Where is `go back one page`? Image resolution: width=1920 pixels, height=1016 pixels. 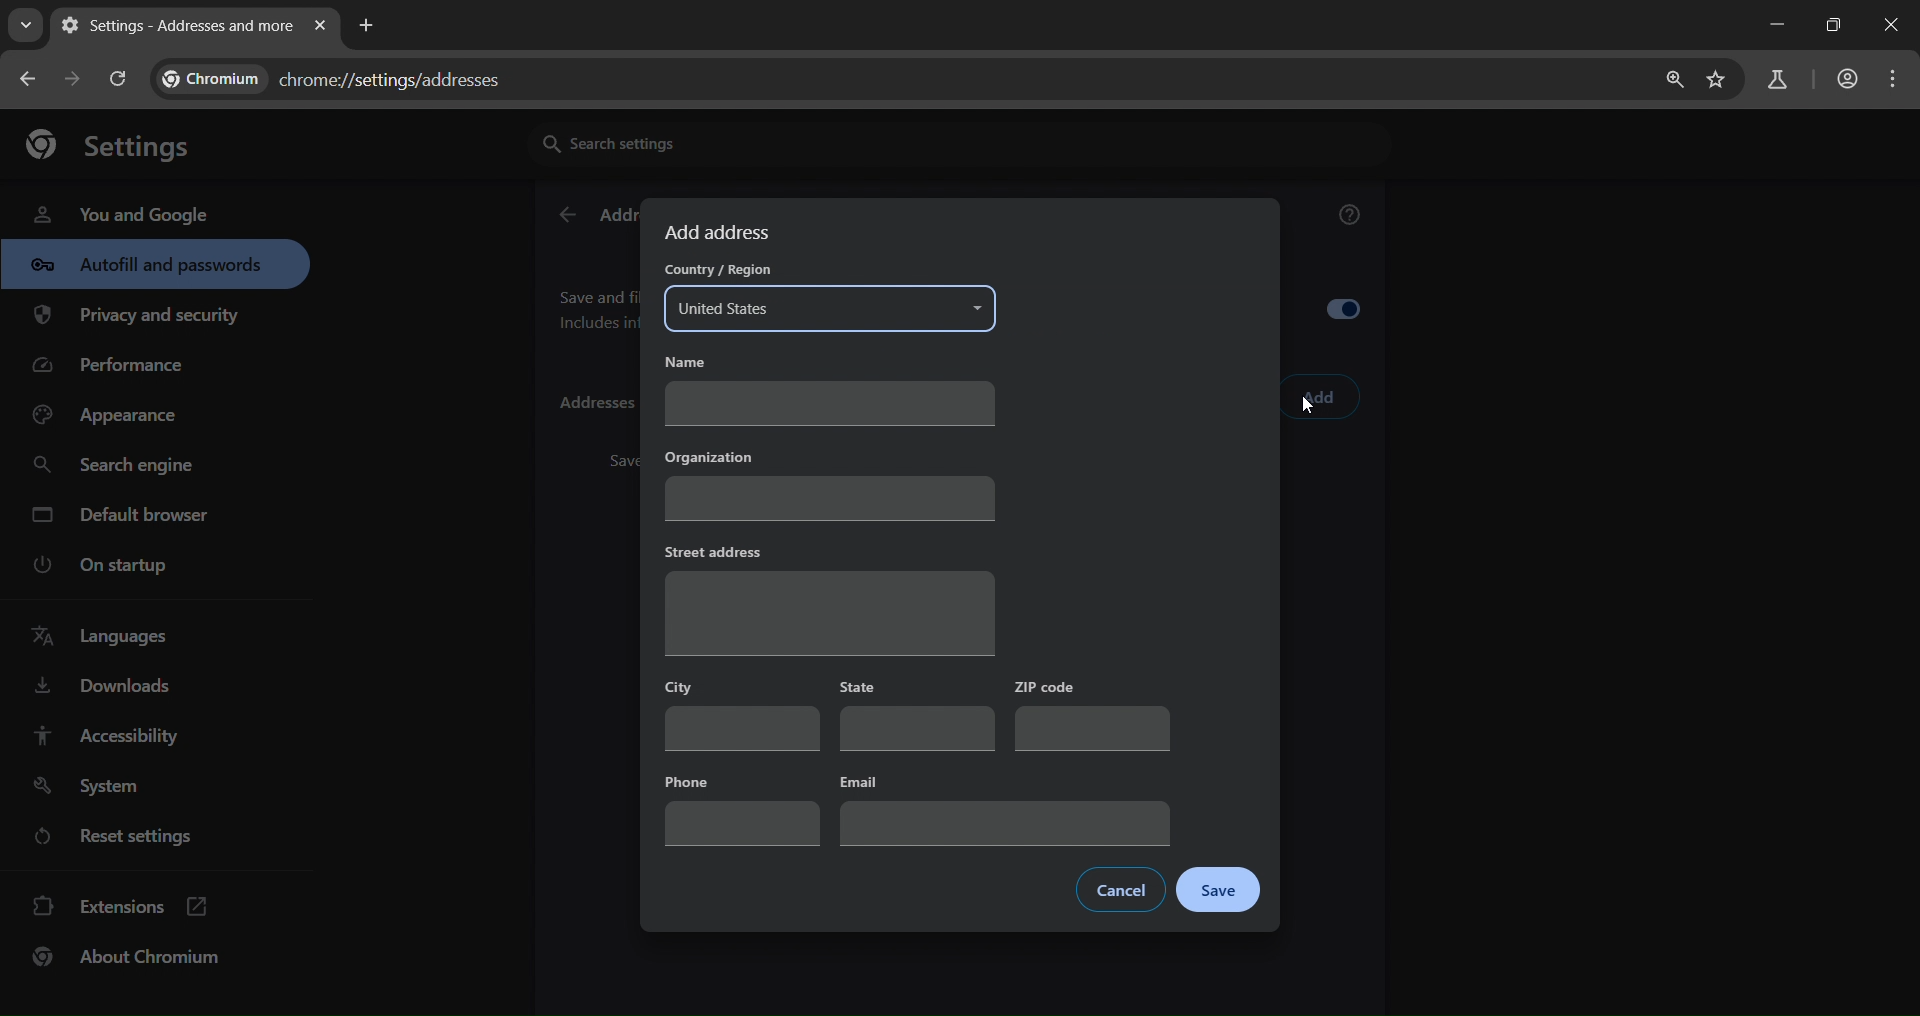
go back one page is located at coordinates (76, 78).